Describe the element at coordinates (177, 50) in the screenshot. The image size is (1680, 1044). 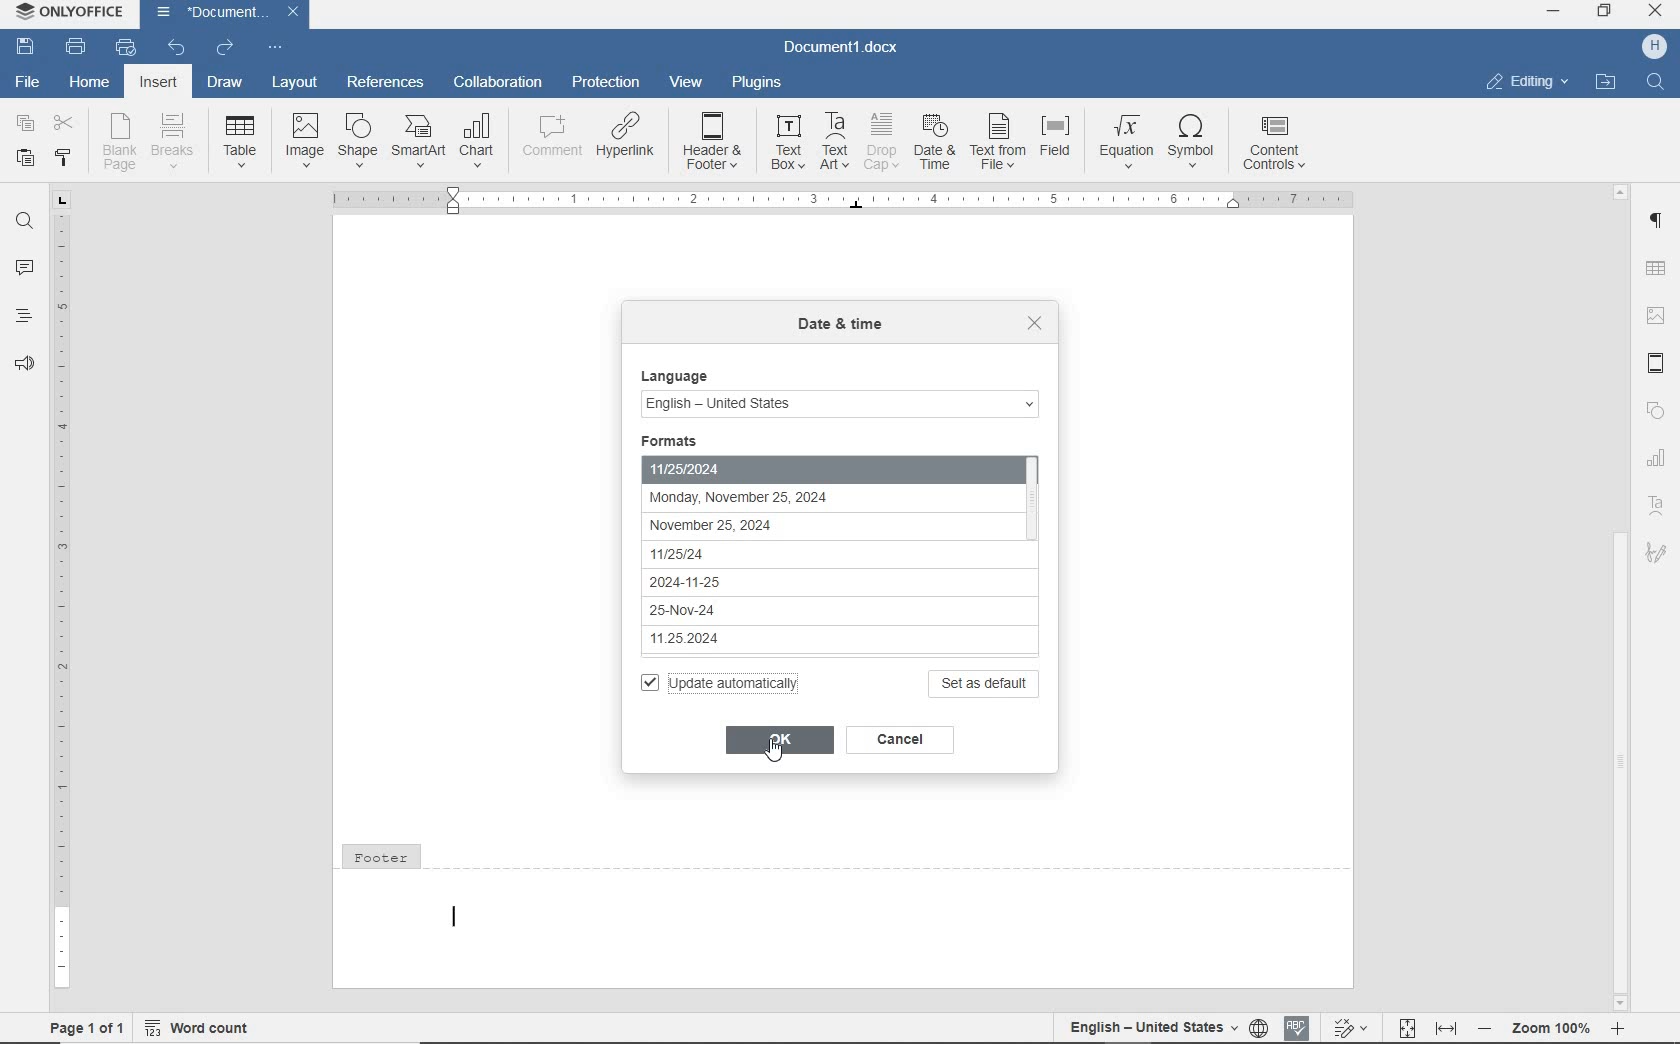
I see `undo` at that location.